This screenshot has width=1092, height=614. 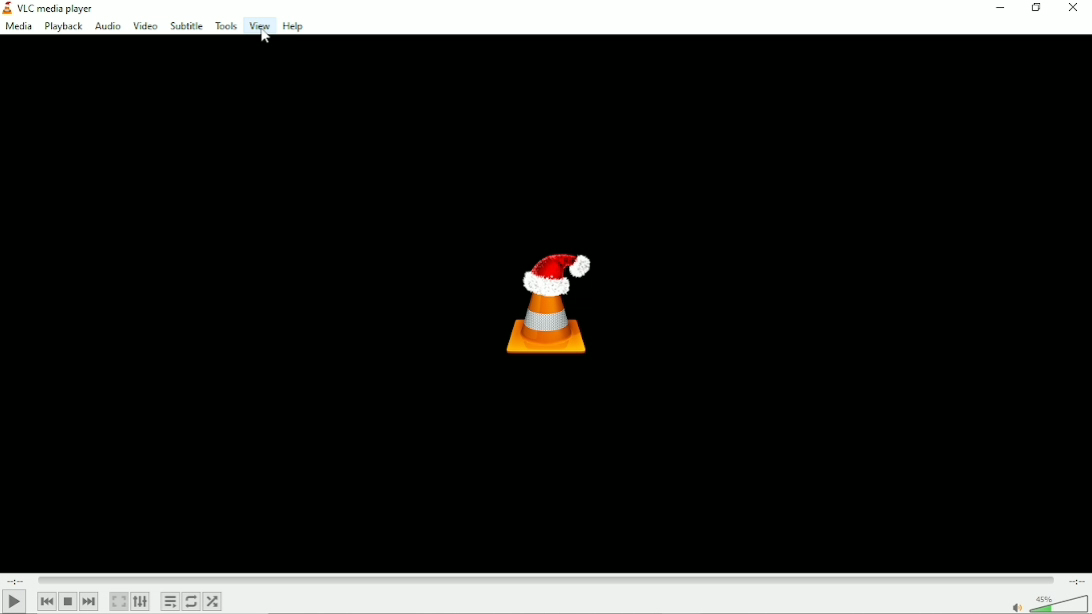 What do you see at coordinates (88, 602) in the screenshot?
I see `Next` at bounding box center [88, 602].